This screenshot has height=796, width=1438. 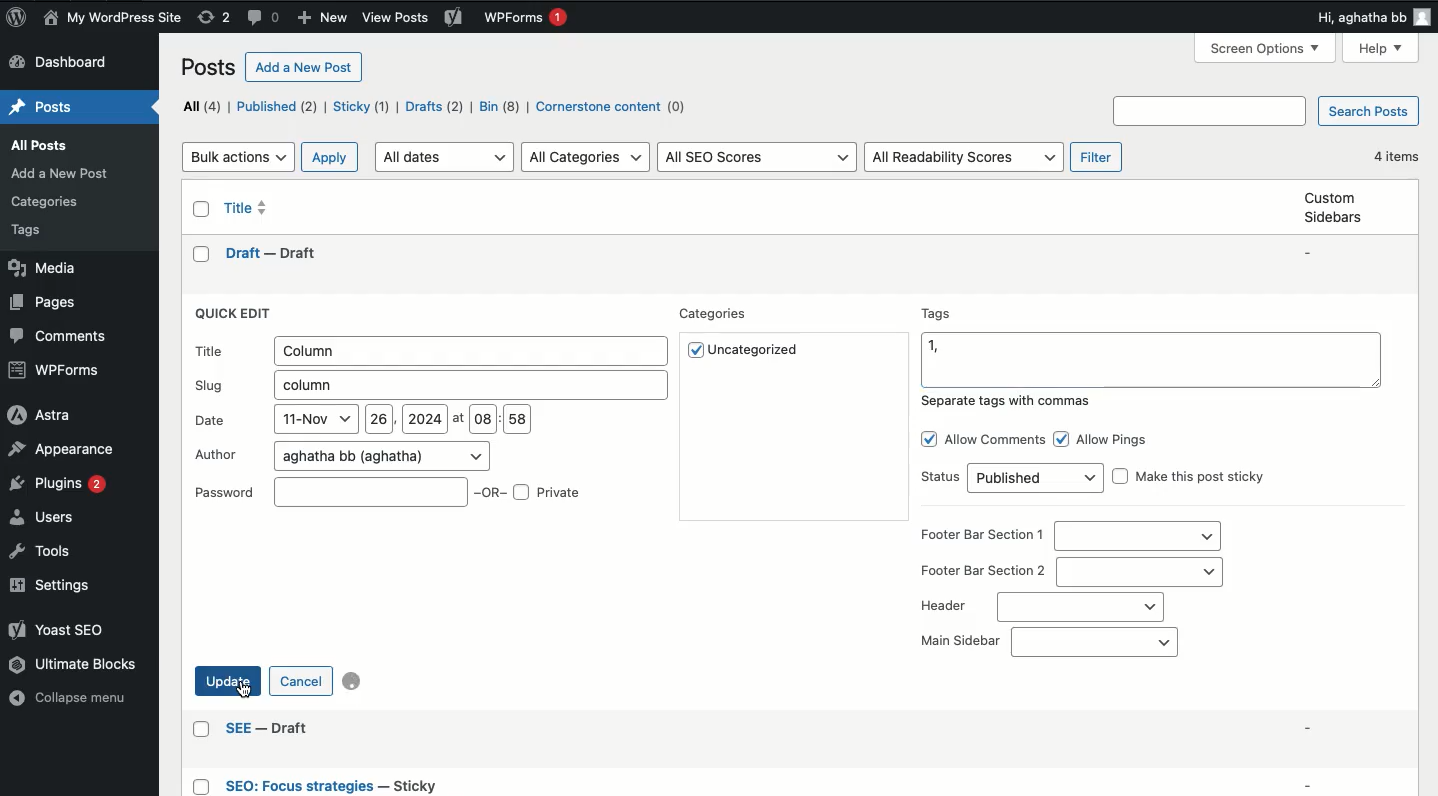 What do you see at coordinates (963, 156) in the screenshot?
I see `All readability scores` at bounding box center [963, 156].